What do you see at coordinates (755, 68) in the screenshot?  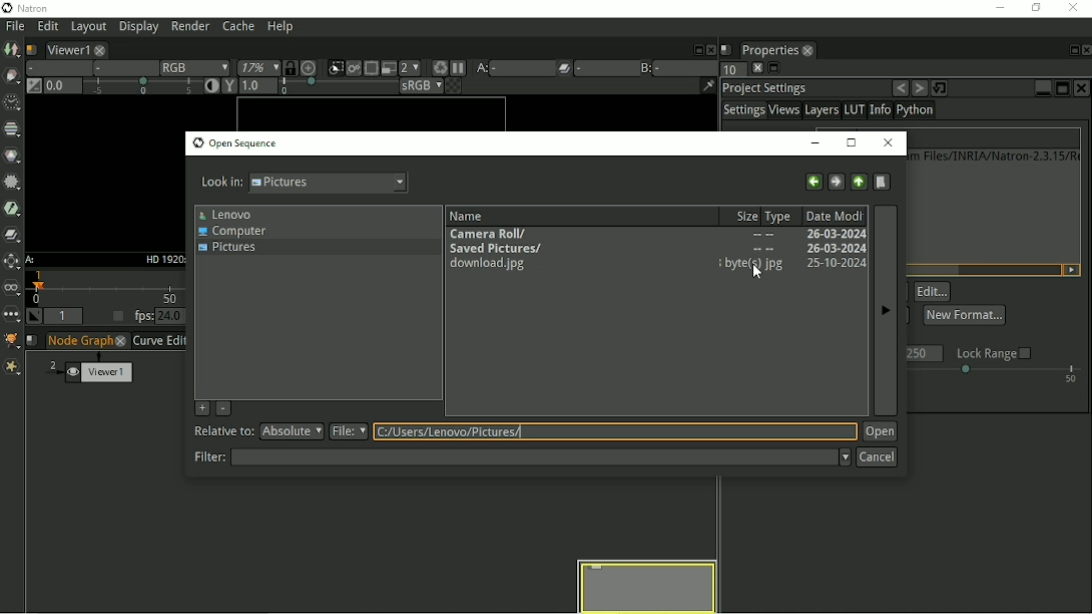 I see `close pane` at bounding box center [755, 68].